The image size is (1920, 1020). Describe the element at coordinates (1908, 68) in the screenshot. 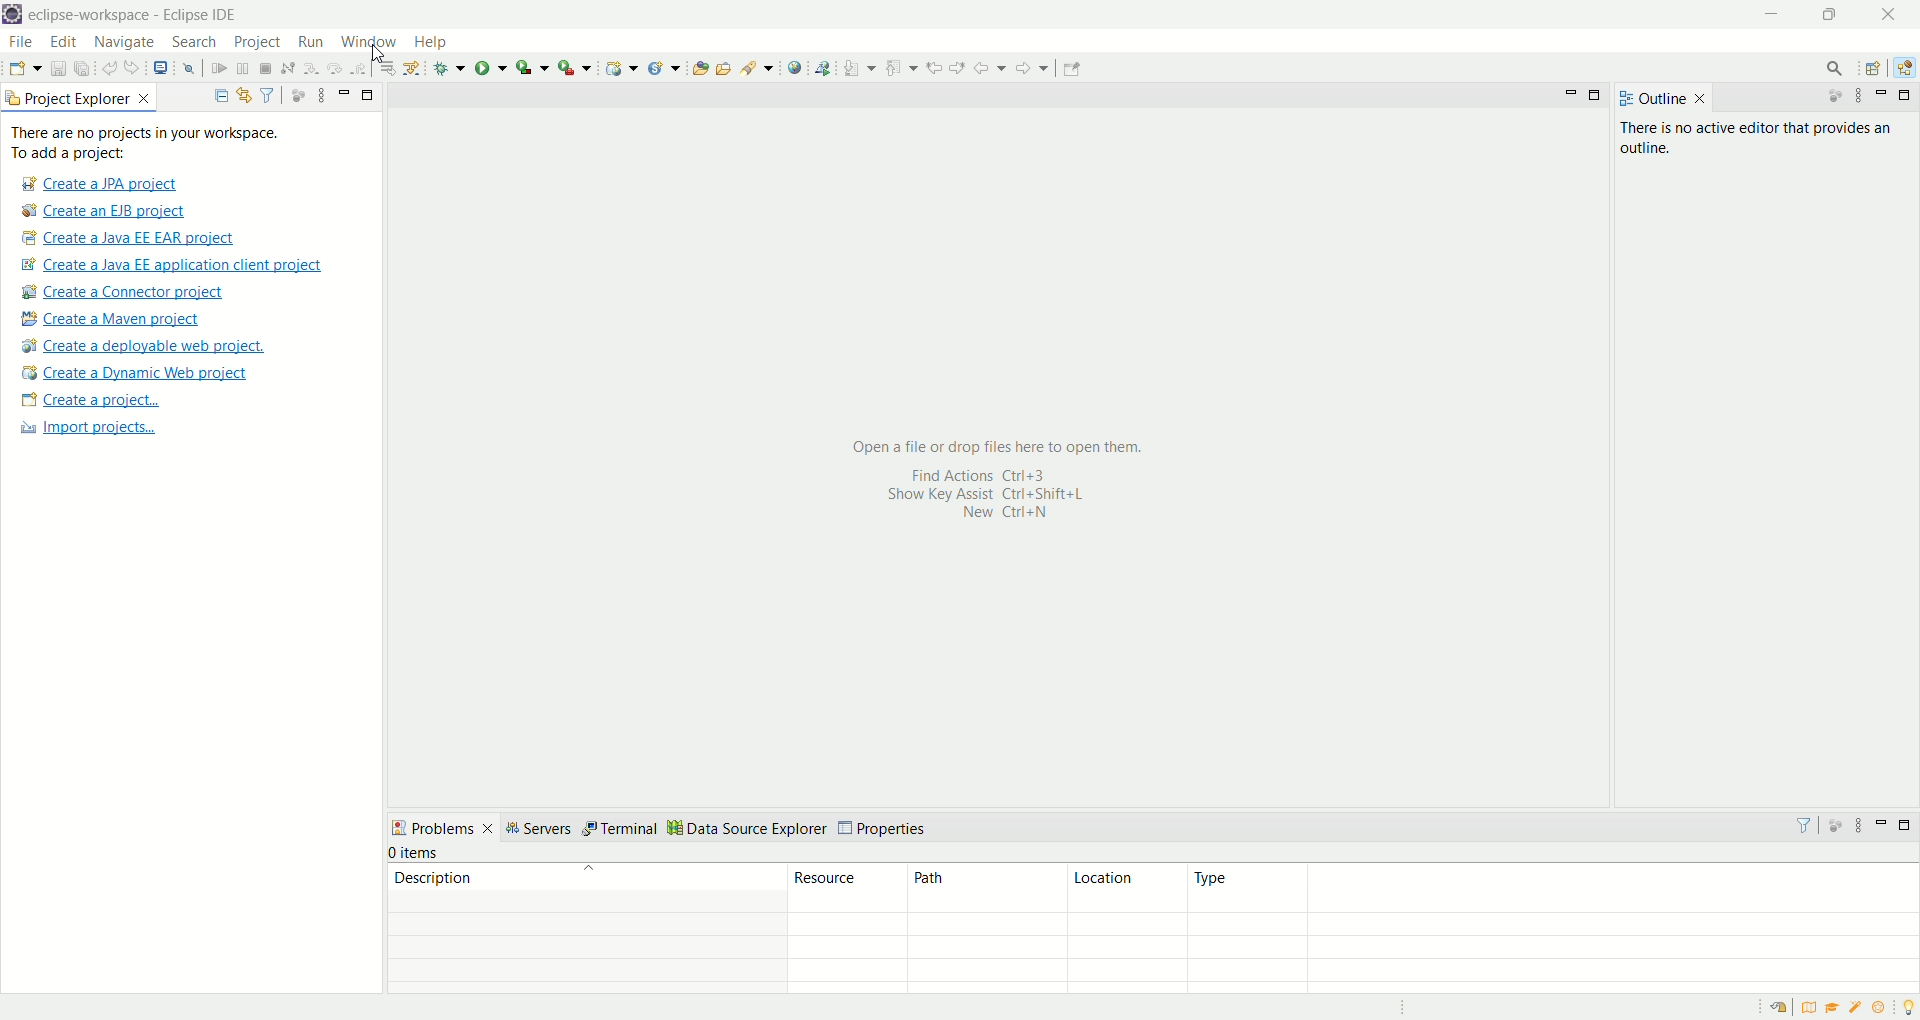

I see `Java EE` at that location.